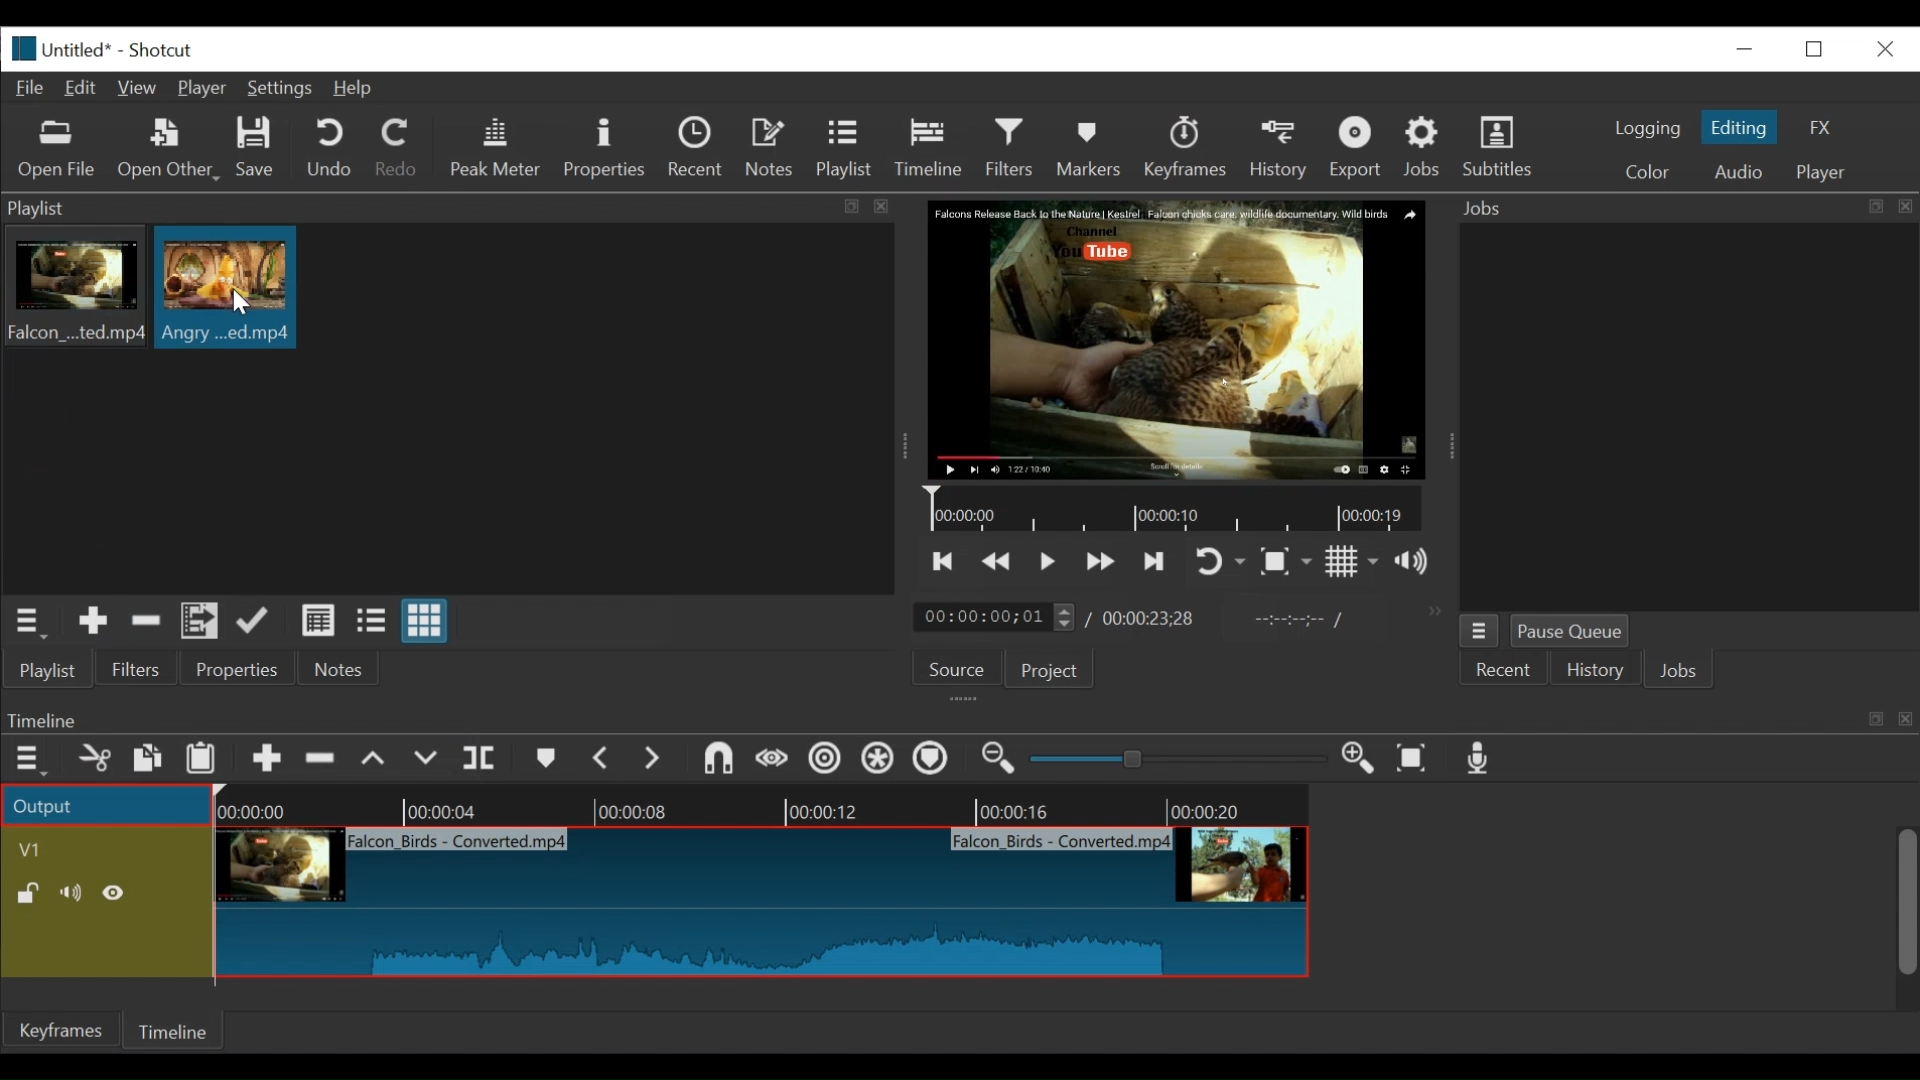 This screenshot has width=1920, height=1080. Describe the element at coordinates (146, 624) in the screenshot. I see `Remove cut` at that location.